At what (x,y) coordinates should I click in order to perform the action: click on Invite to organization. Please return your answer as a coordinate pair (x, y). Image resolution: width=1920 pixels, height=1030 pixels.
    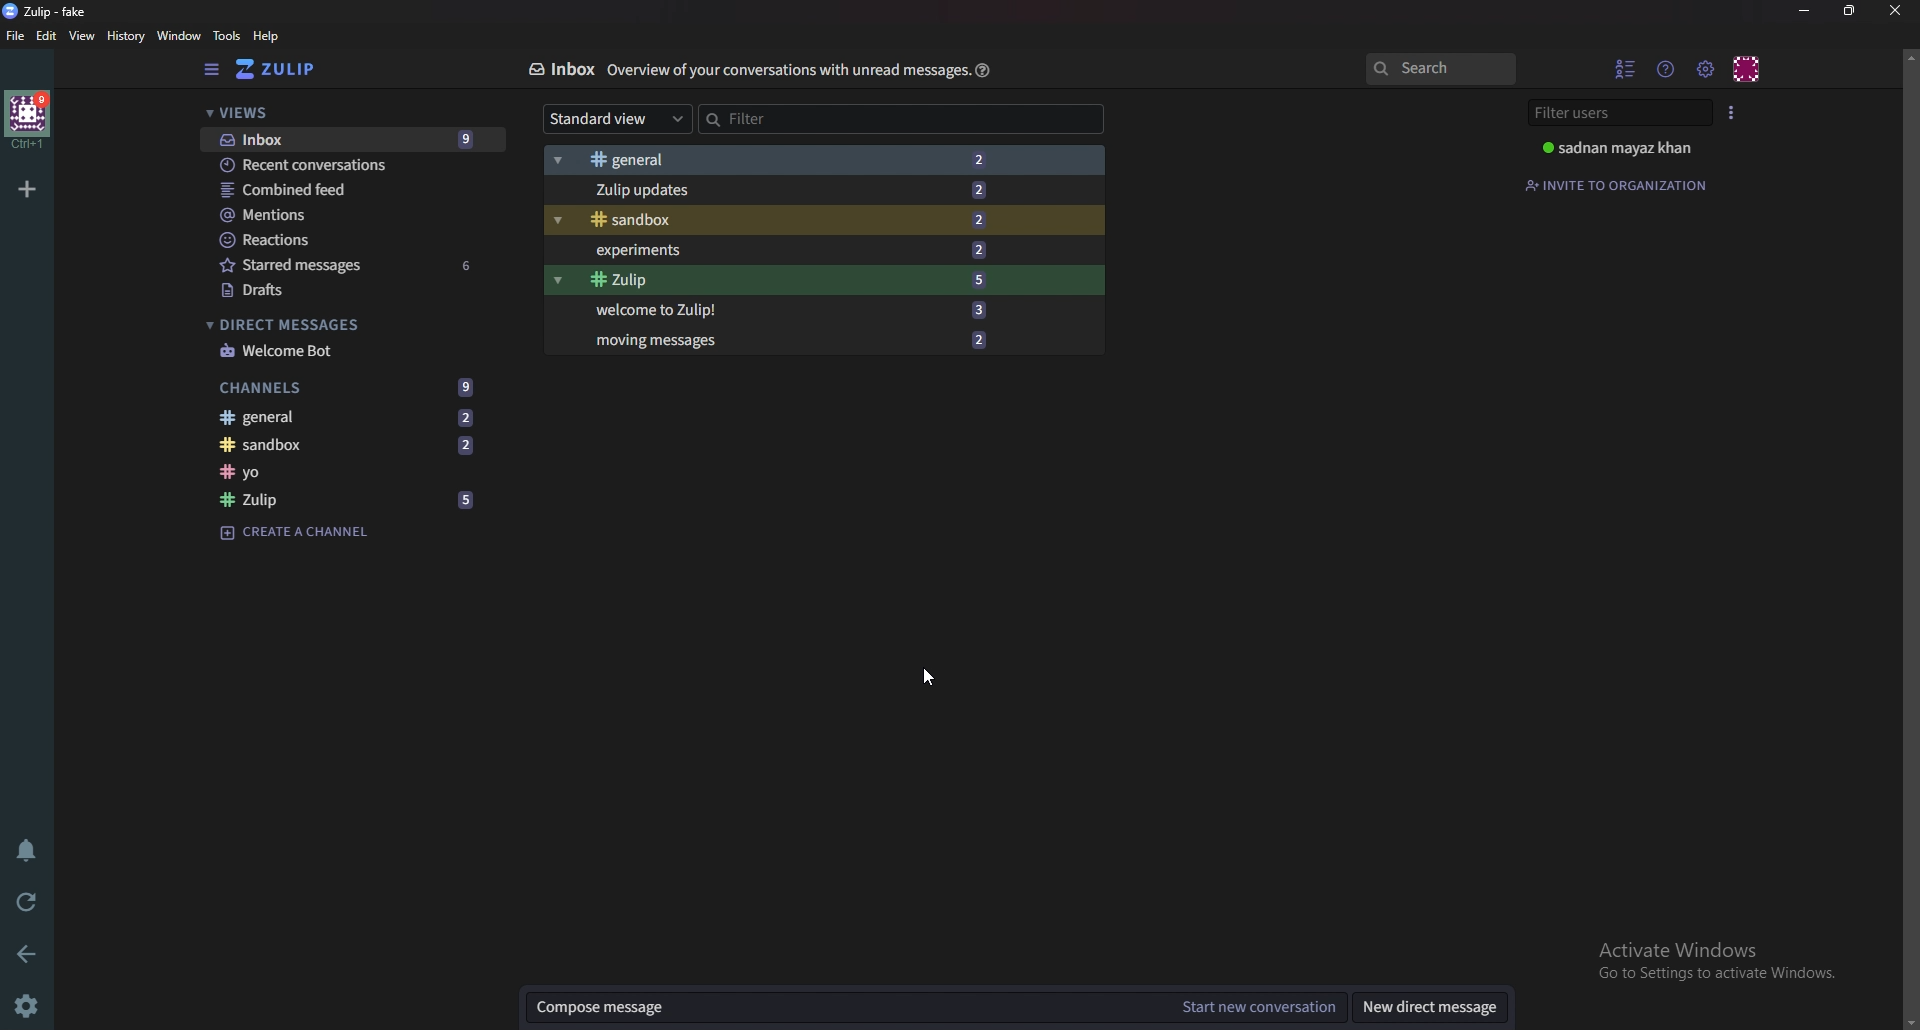
    Looking at the image, I should click on (1623, 185).